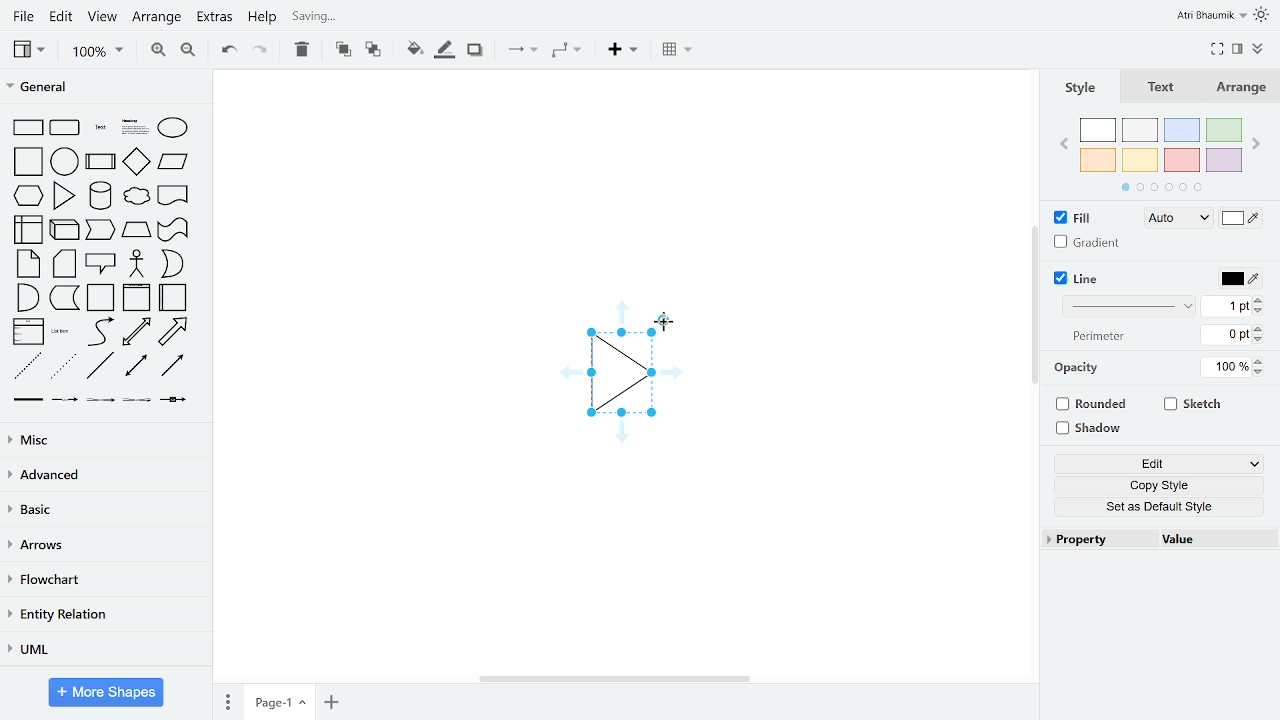  What do you see at coordinates (619, 376) in the screenshot?
I see `Traiangle shape added` at bounding box center [619, 376].